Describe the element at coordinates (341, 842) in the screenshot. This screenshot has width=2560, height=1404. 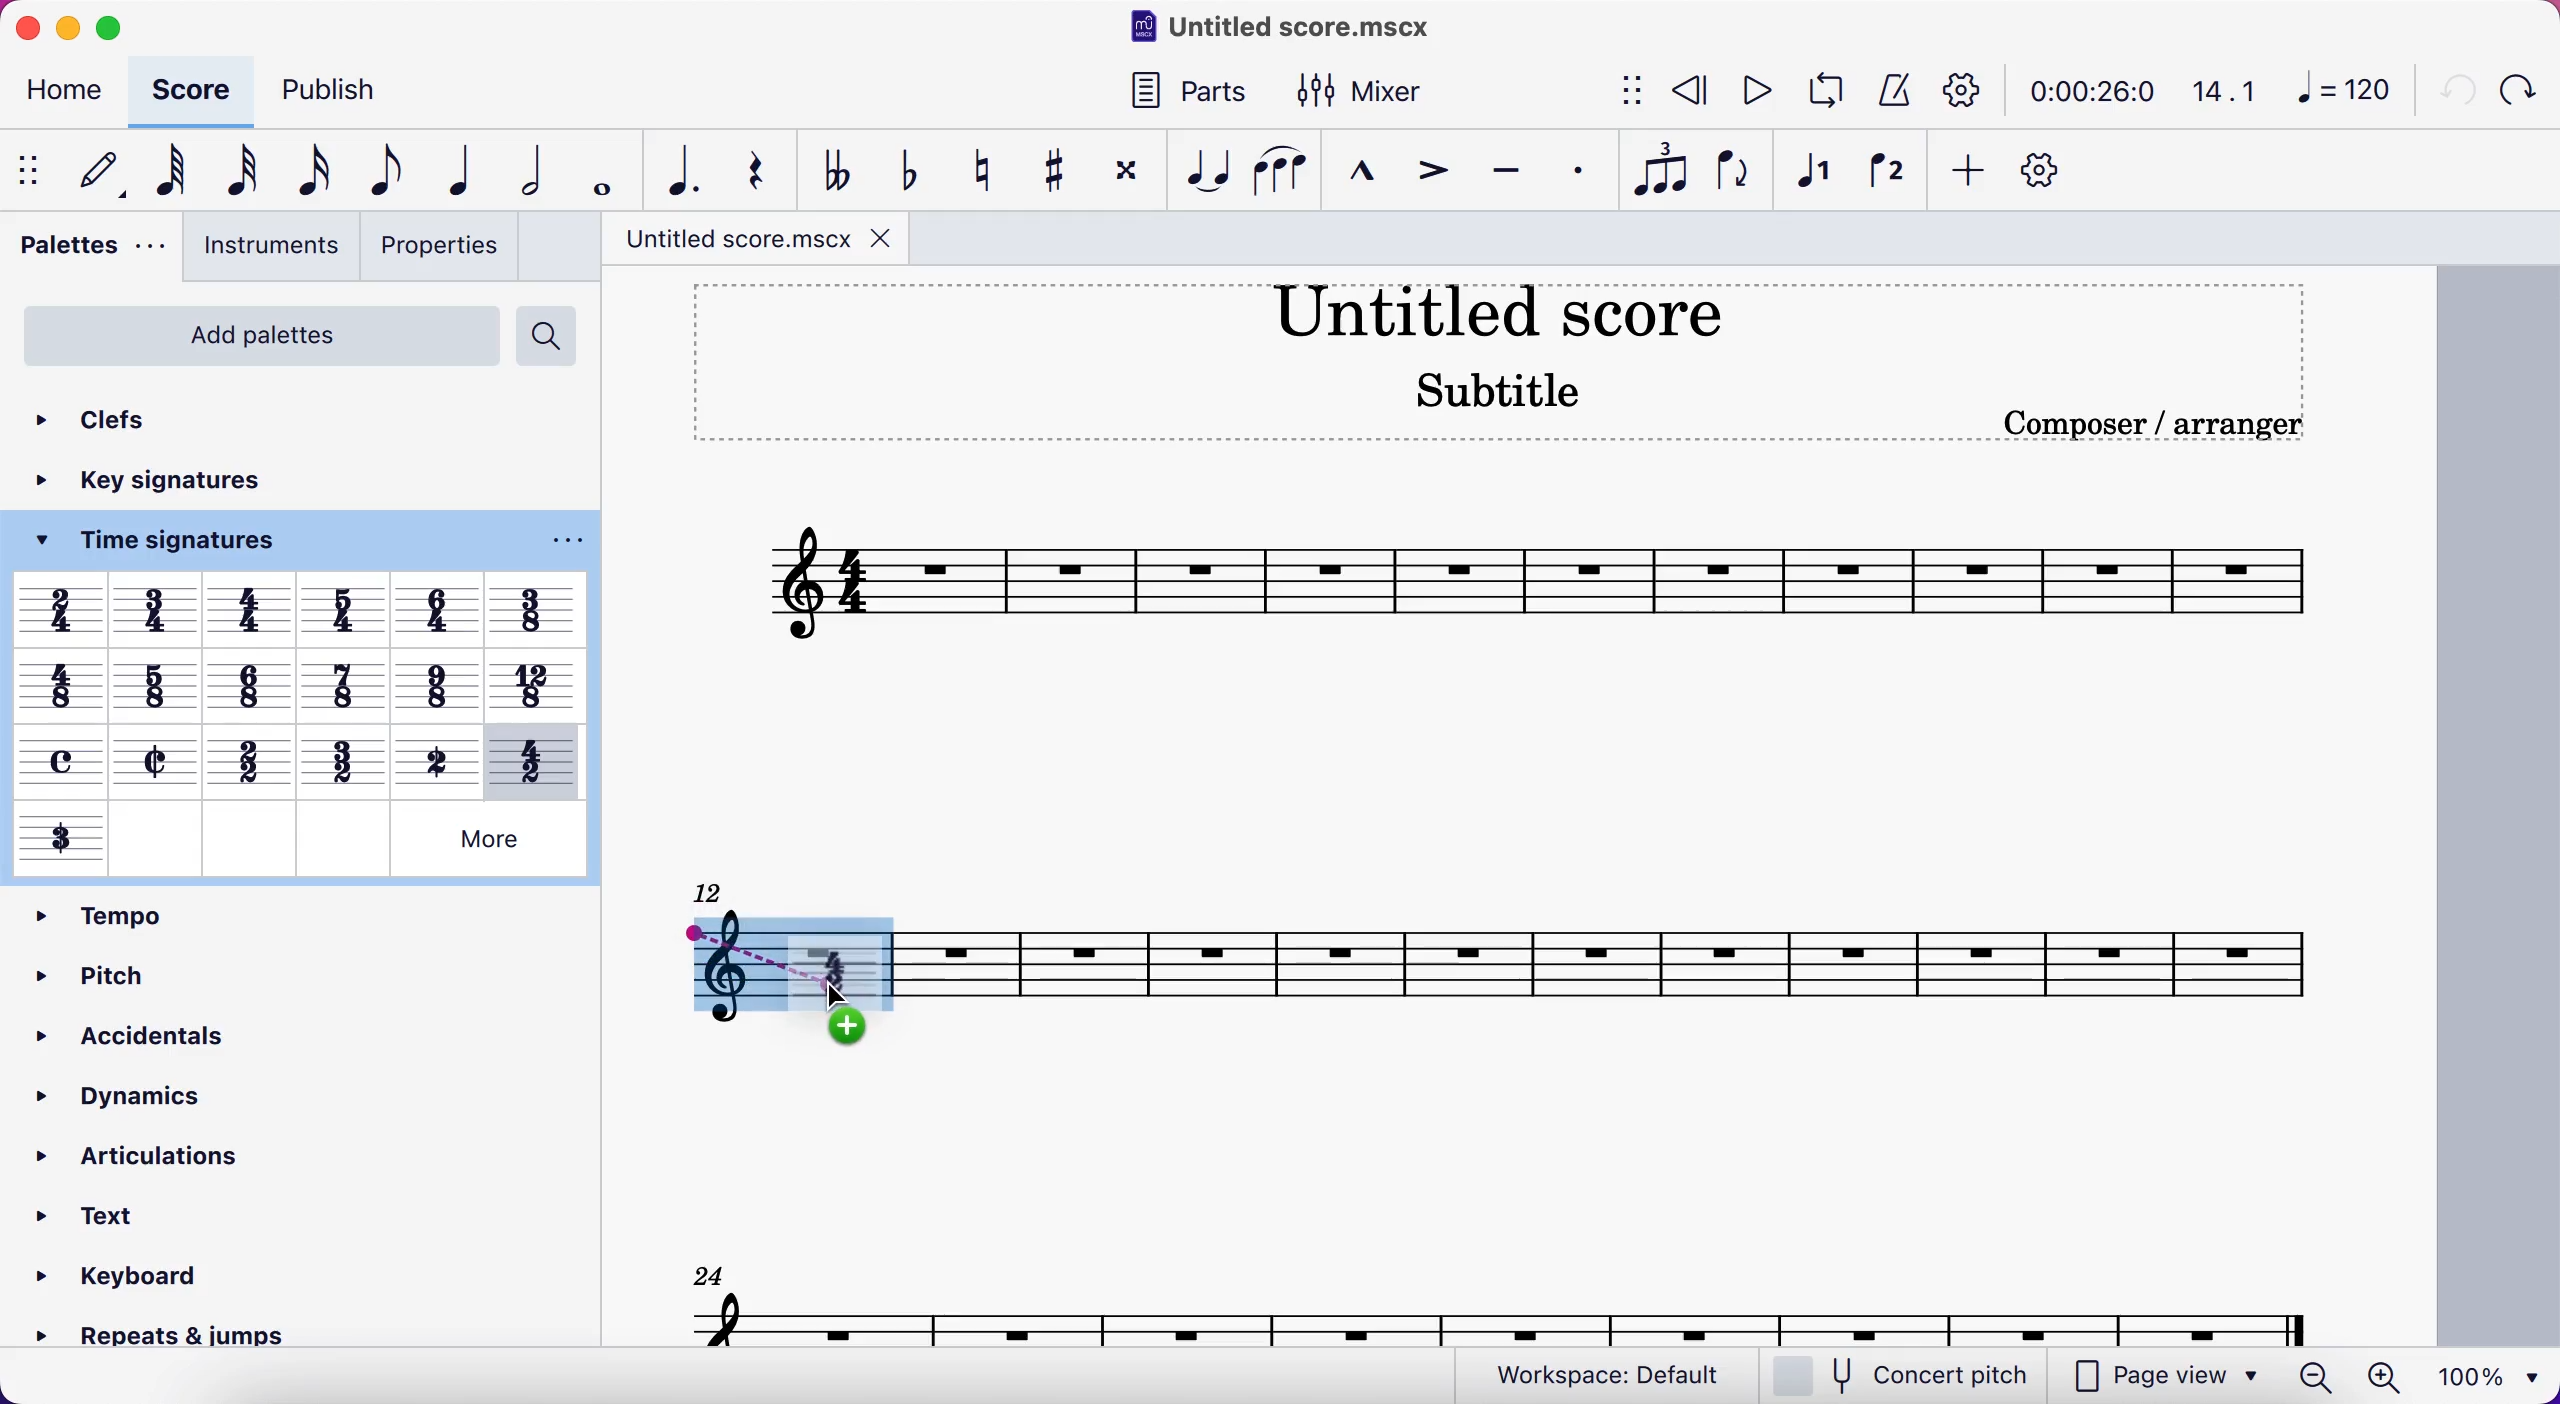
I see `` at that location.